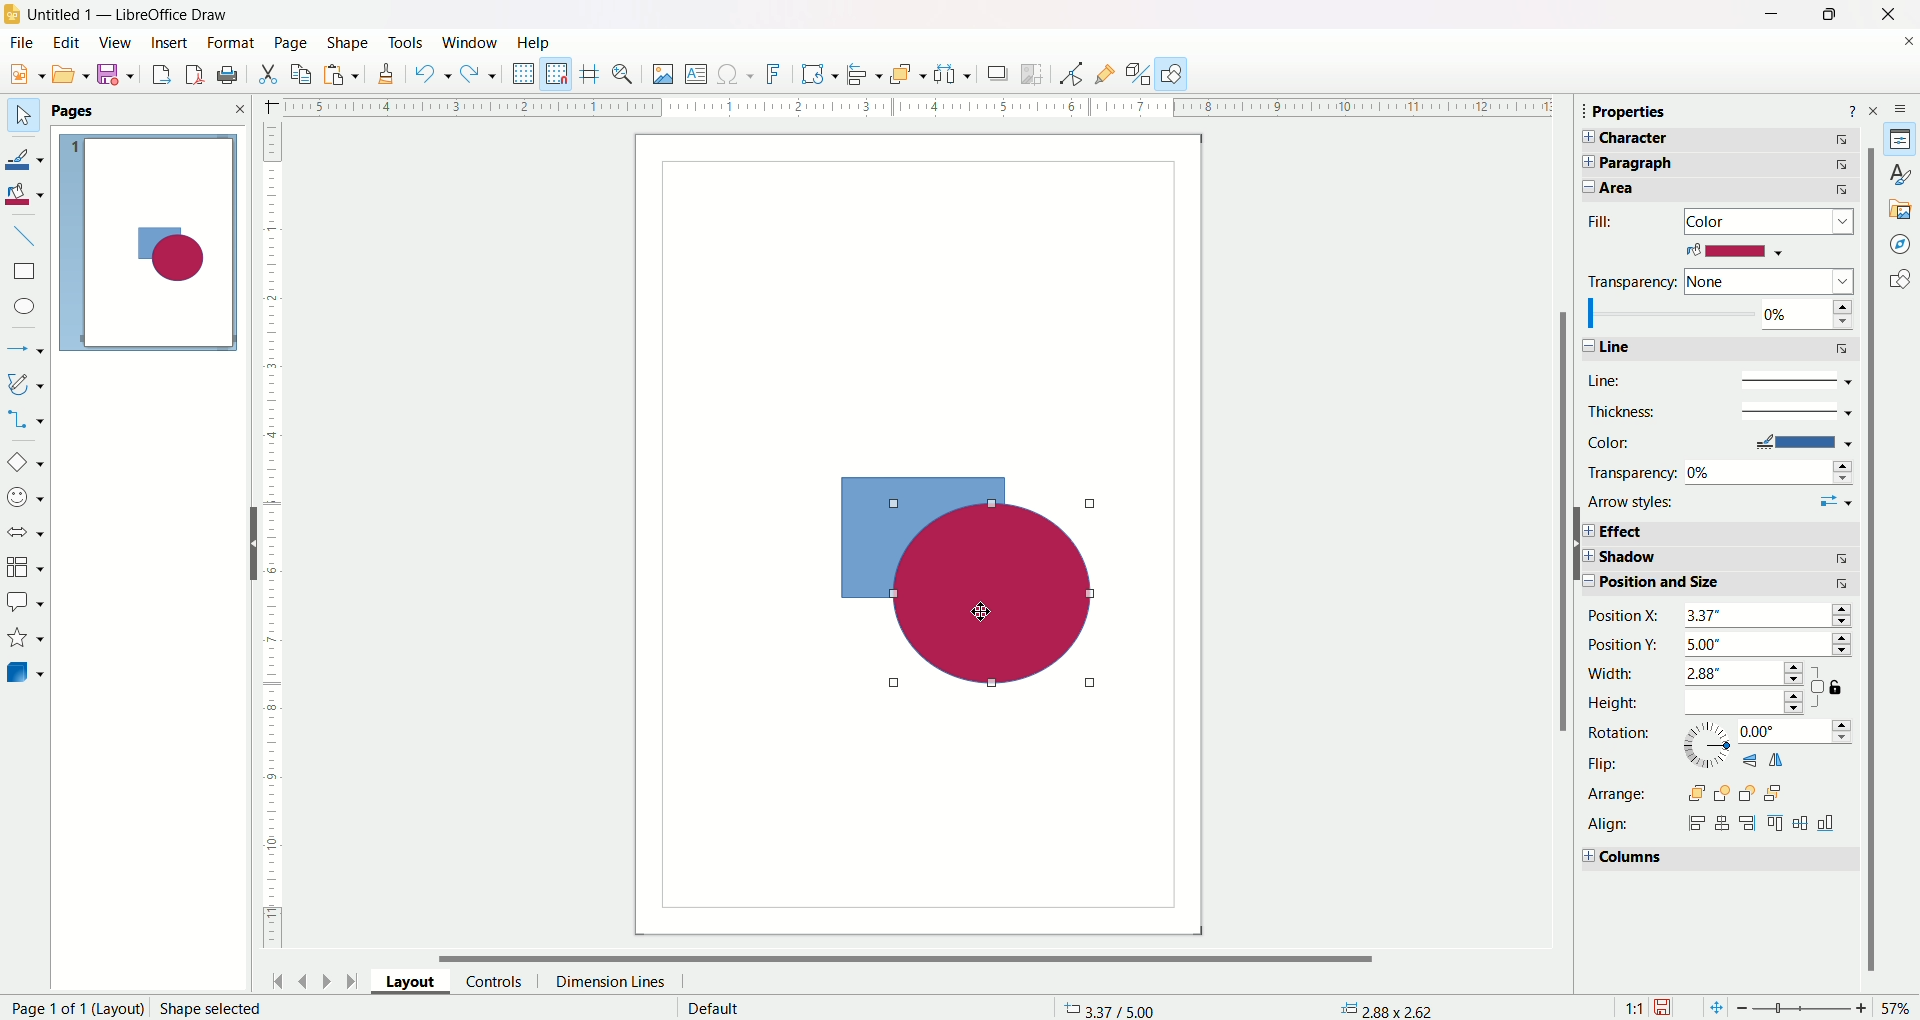 This screenshot has width=1920, height=1020. Describe the element at coordinates (24, 43) in the screenshot. I see `file` at that location.